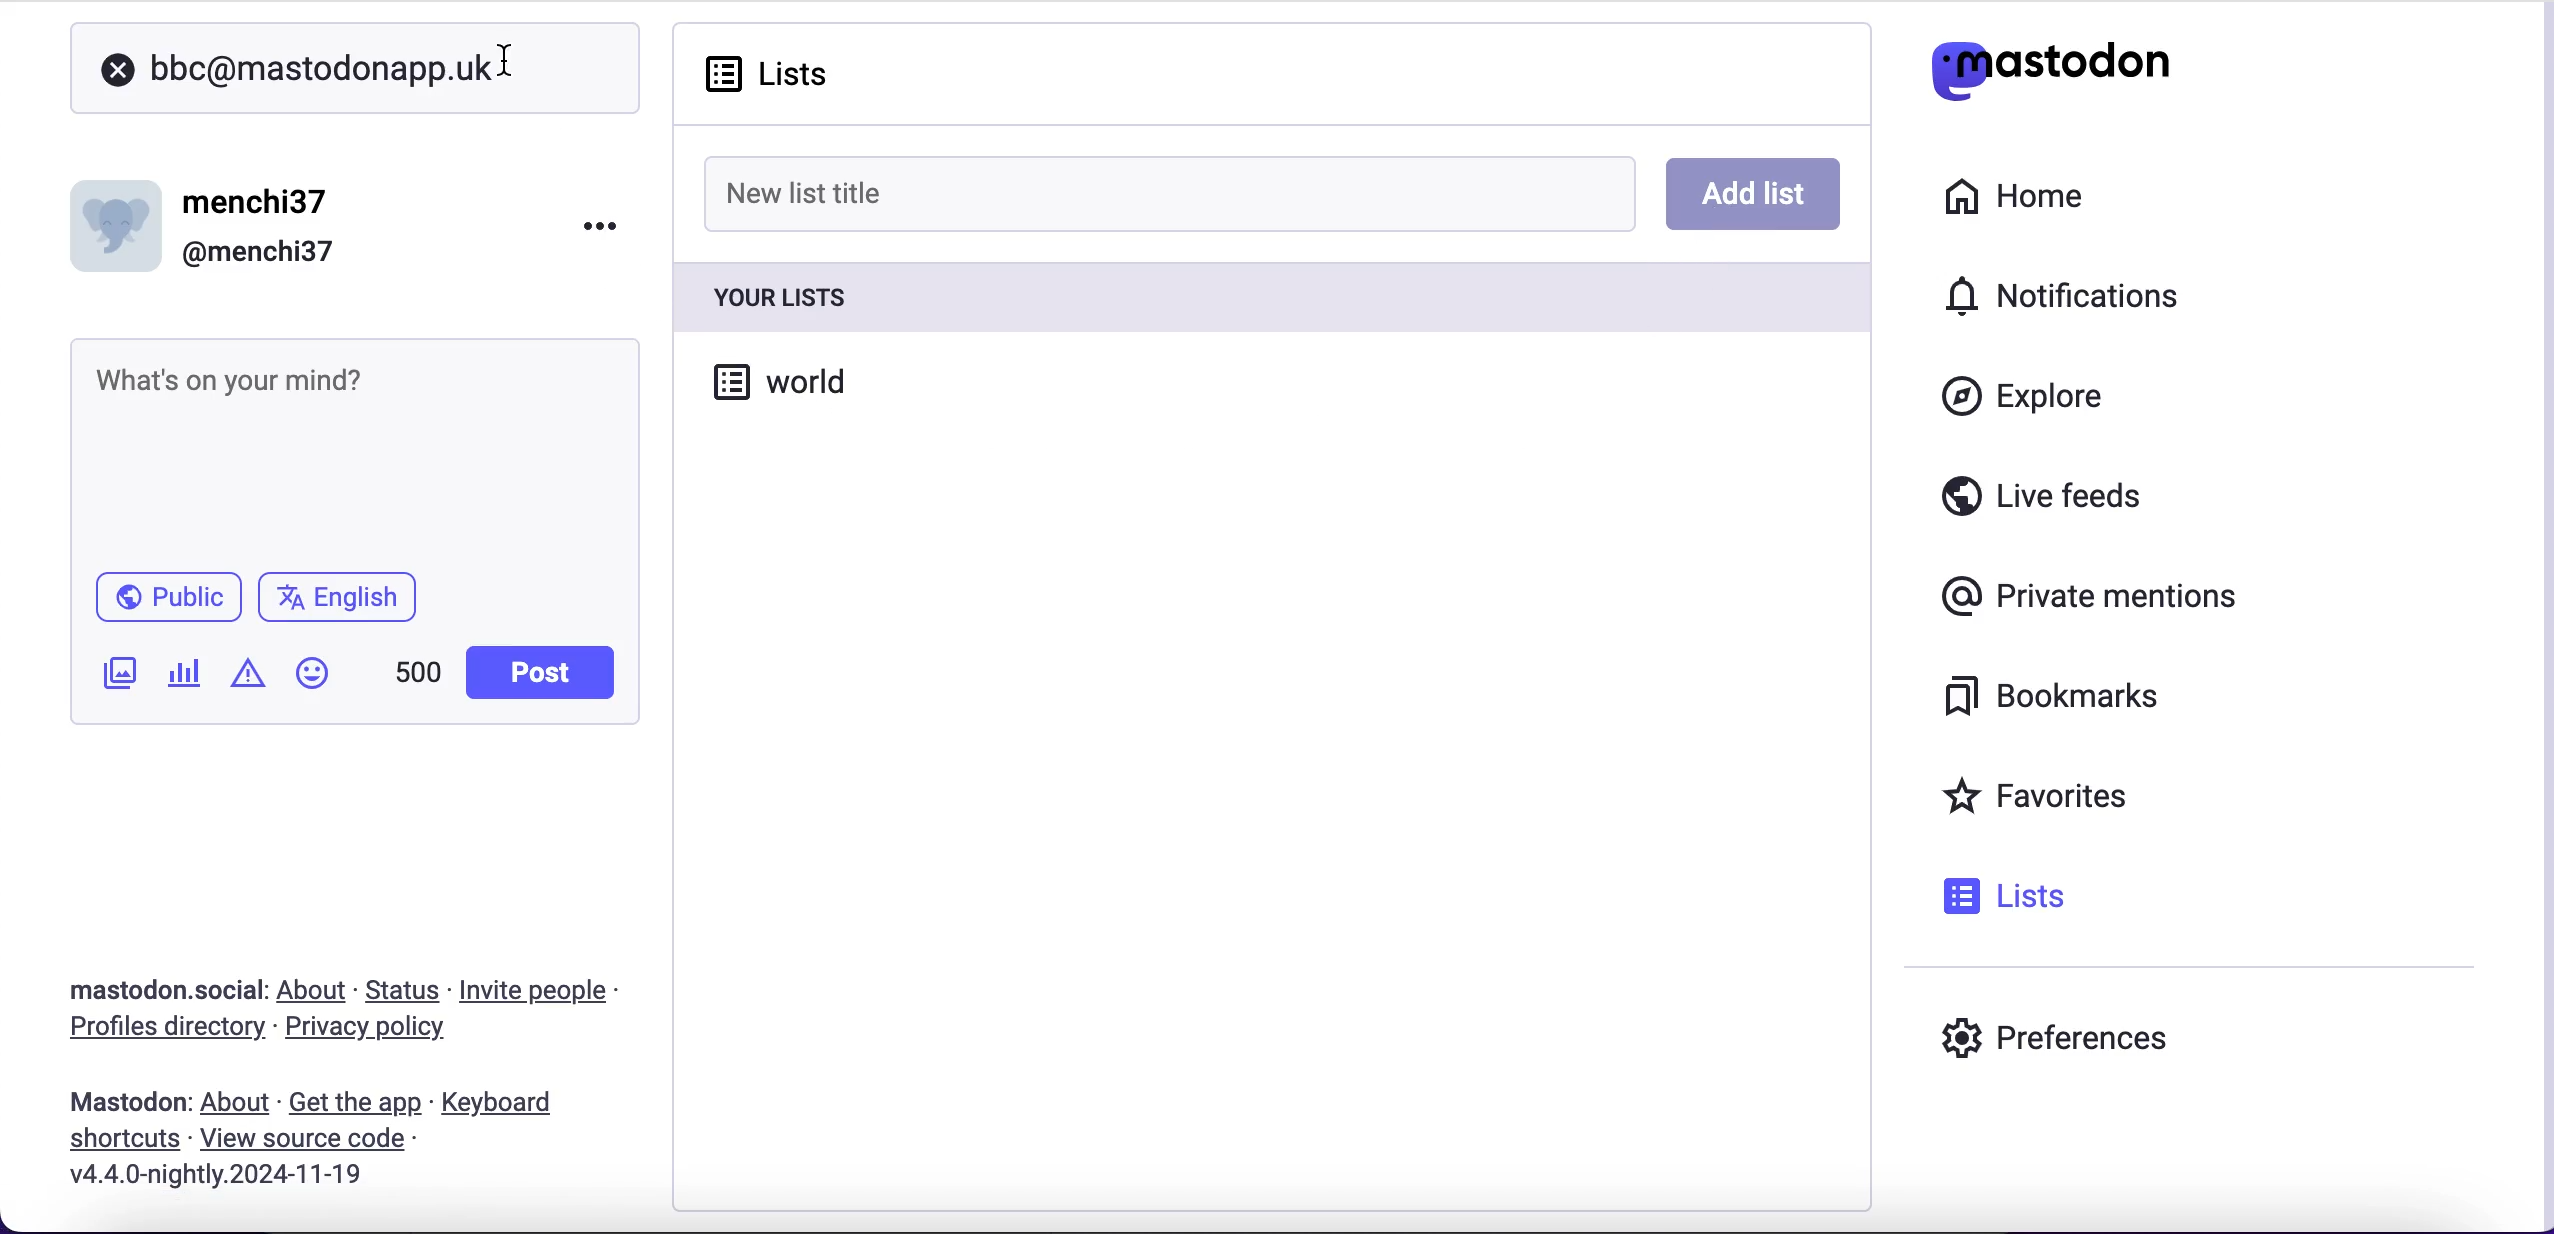 Image resolution: width=2554 pixels, height=1234 pixels. I want to click on keyboard, so click(503, 1105).